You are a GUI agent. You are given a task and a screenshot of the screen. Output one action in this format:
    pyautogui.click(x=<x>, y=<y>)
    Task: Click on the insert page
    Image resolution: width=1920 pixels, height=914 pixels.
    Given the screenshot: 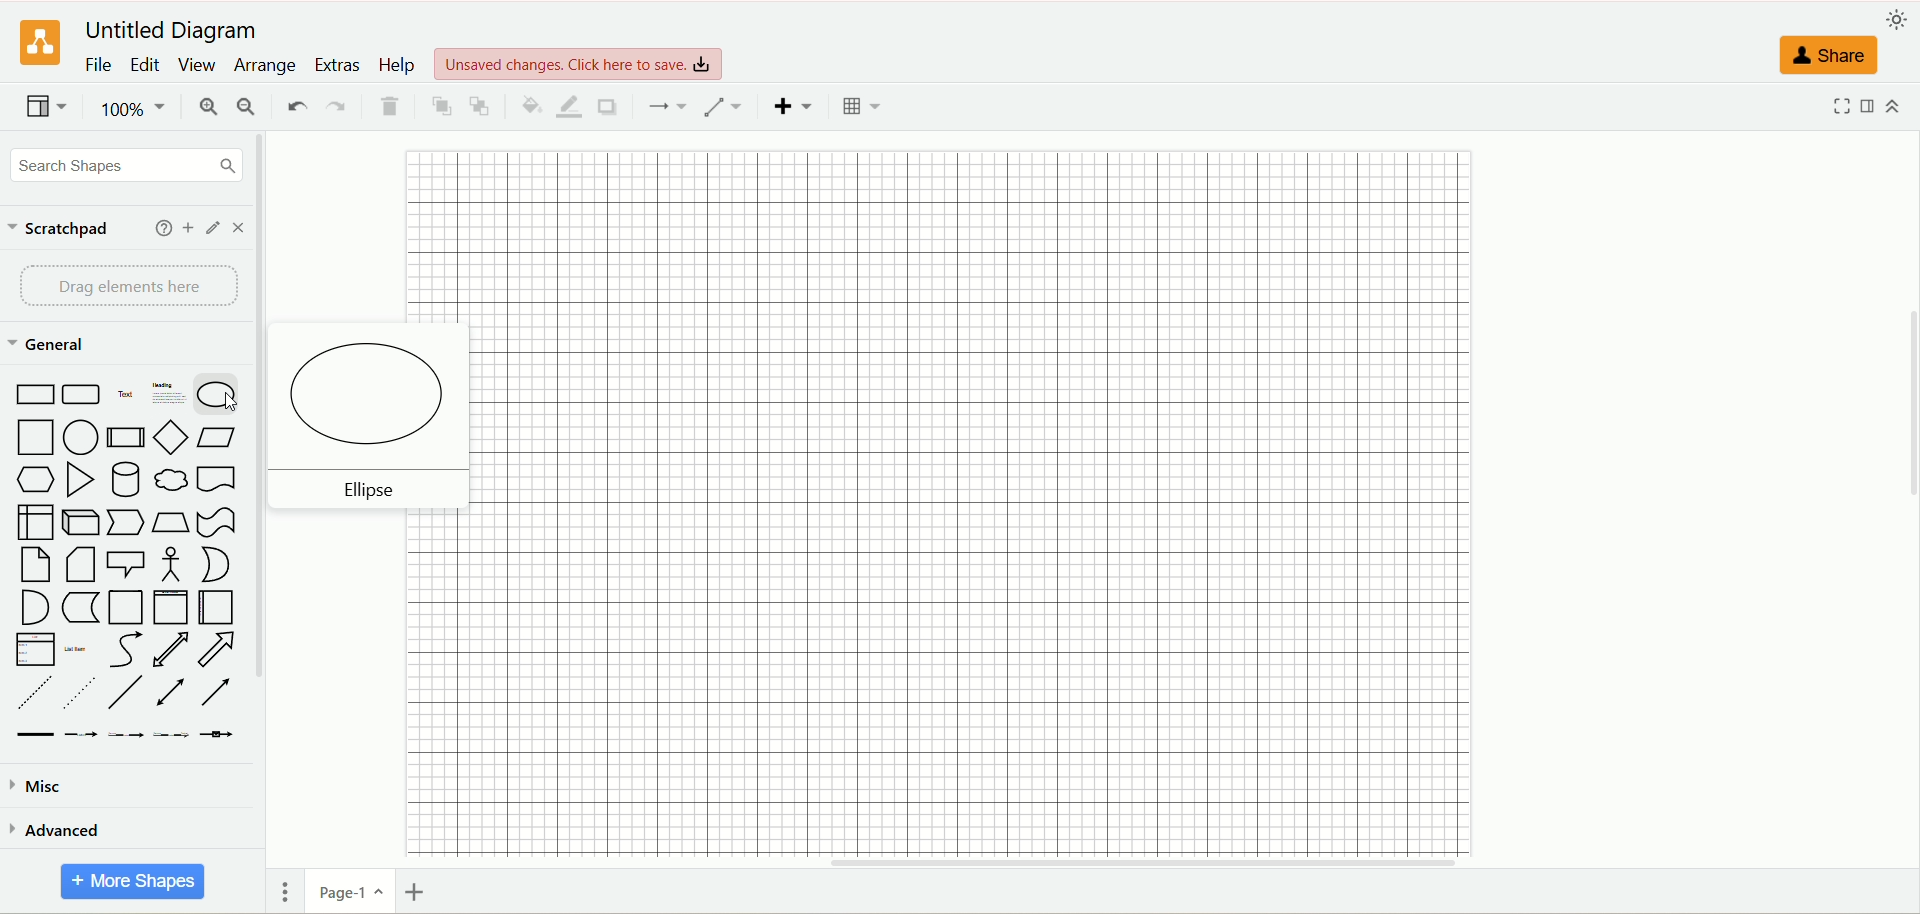 What is the action you would take?
    pyautogui.click(x=418, y=890)
    